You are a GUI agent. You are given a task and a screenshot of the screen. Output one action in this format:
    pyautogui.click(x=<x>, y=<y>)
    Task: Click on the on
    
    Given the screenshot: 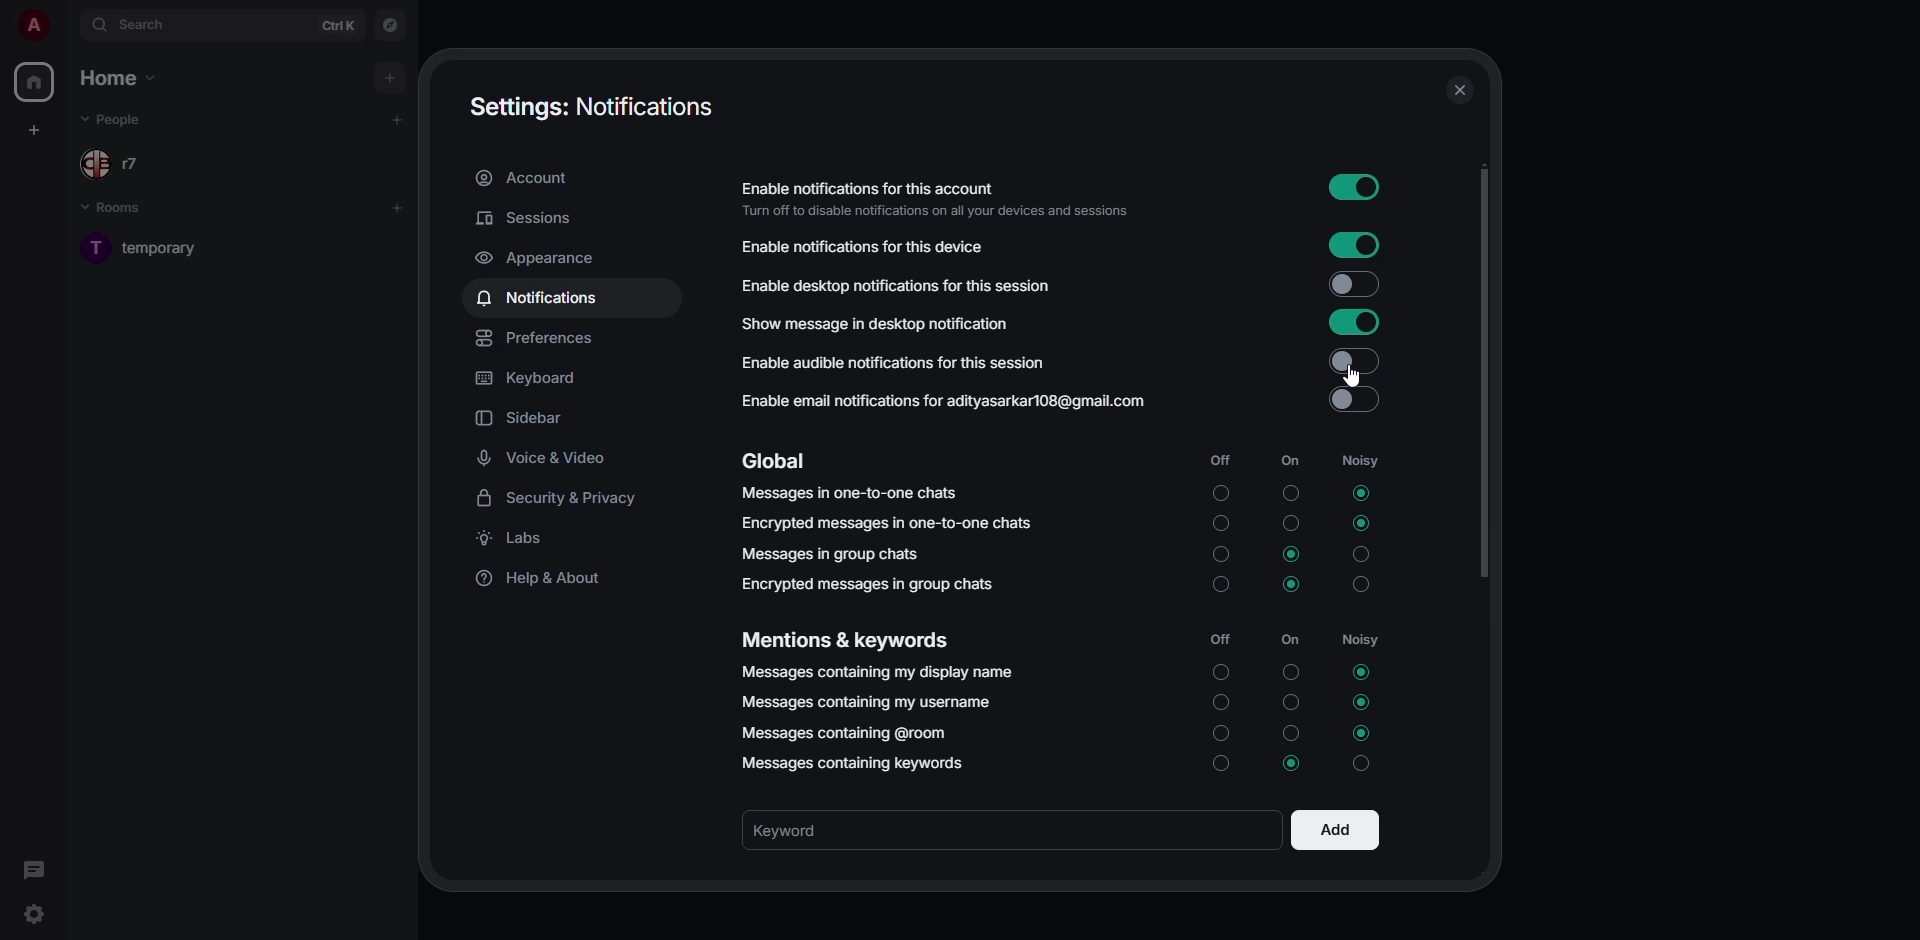 What is the action you would take?
    pyautogui.click(x=1289, y=700)
    